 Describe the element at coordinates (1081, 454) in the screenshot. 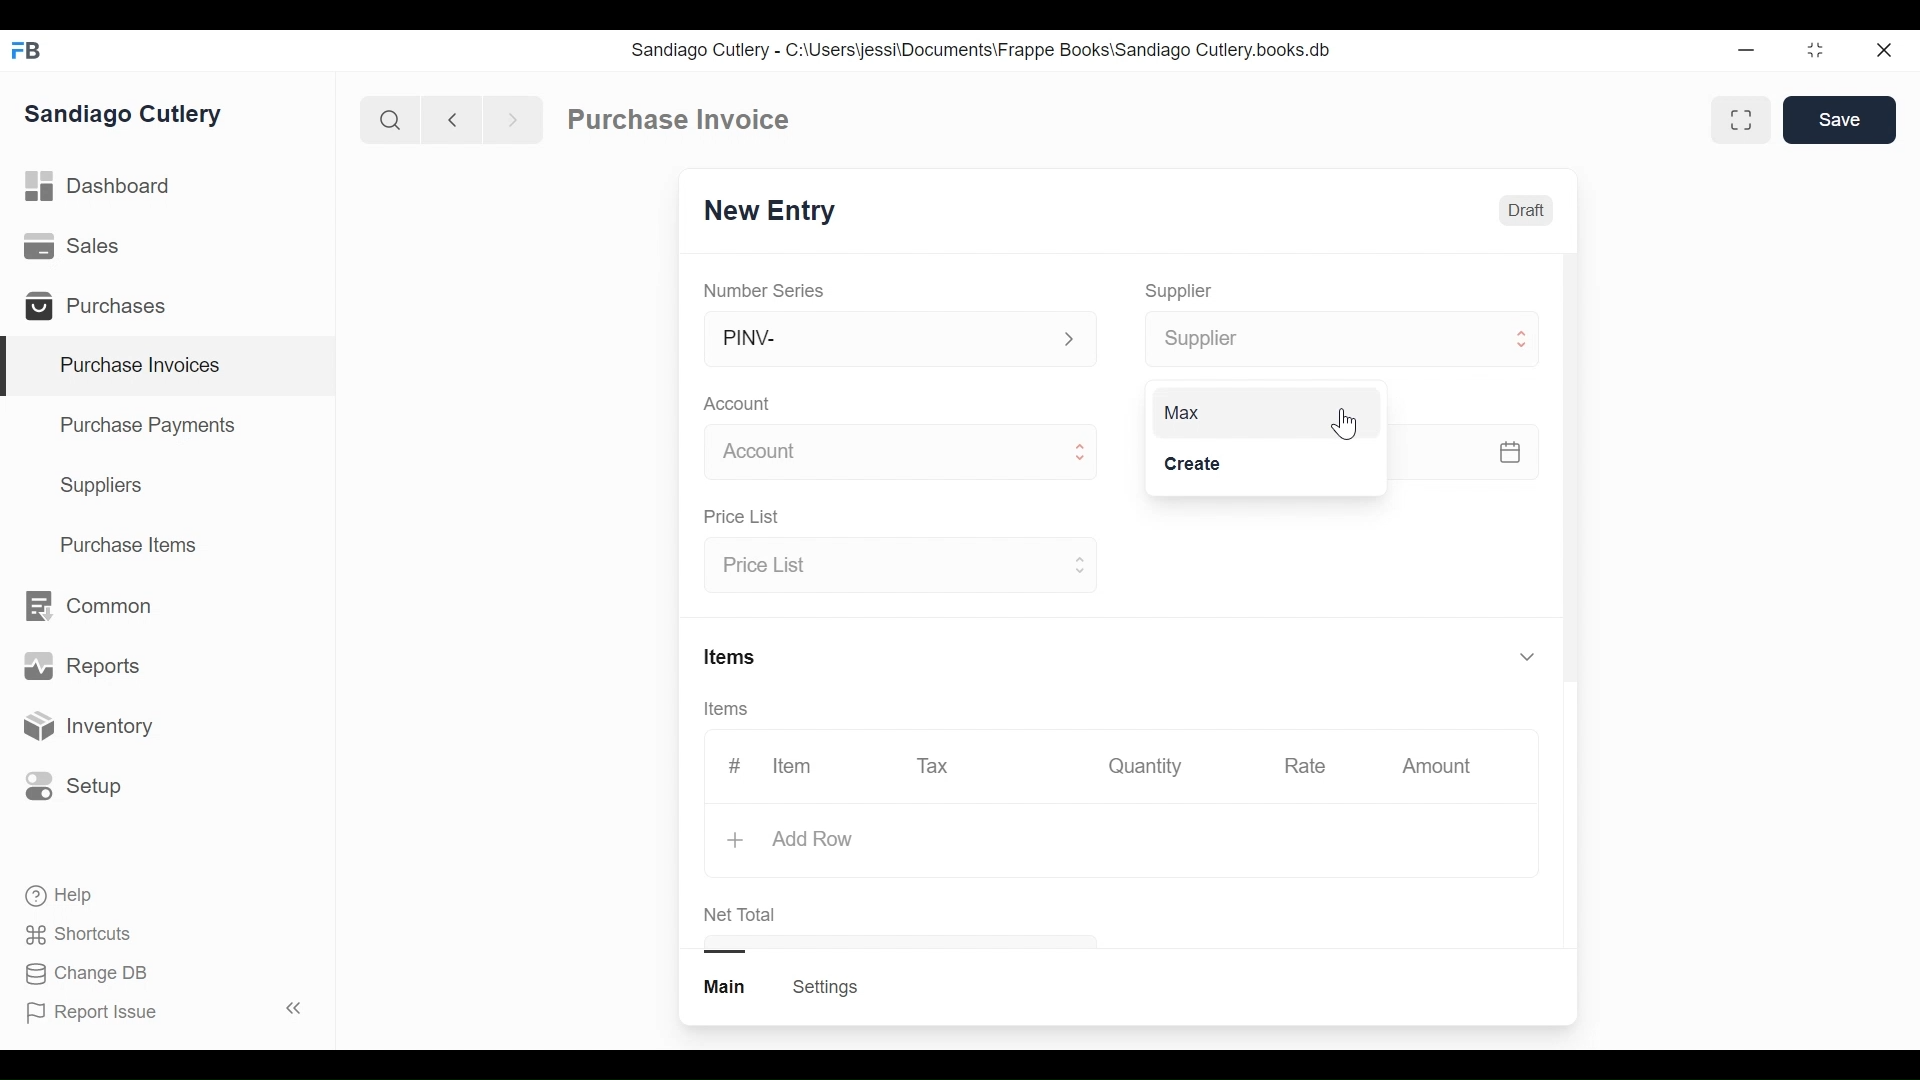

I see `Expand` at that location.